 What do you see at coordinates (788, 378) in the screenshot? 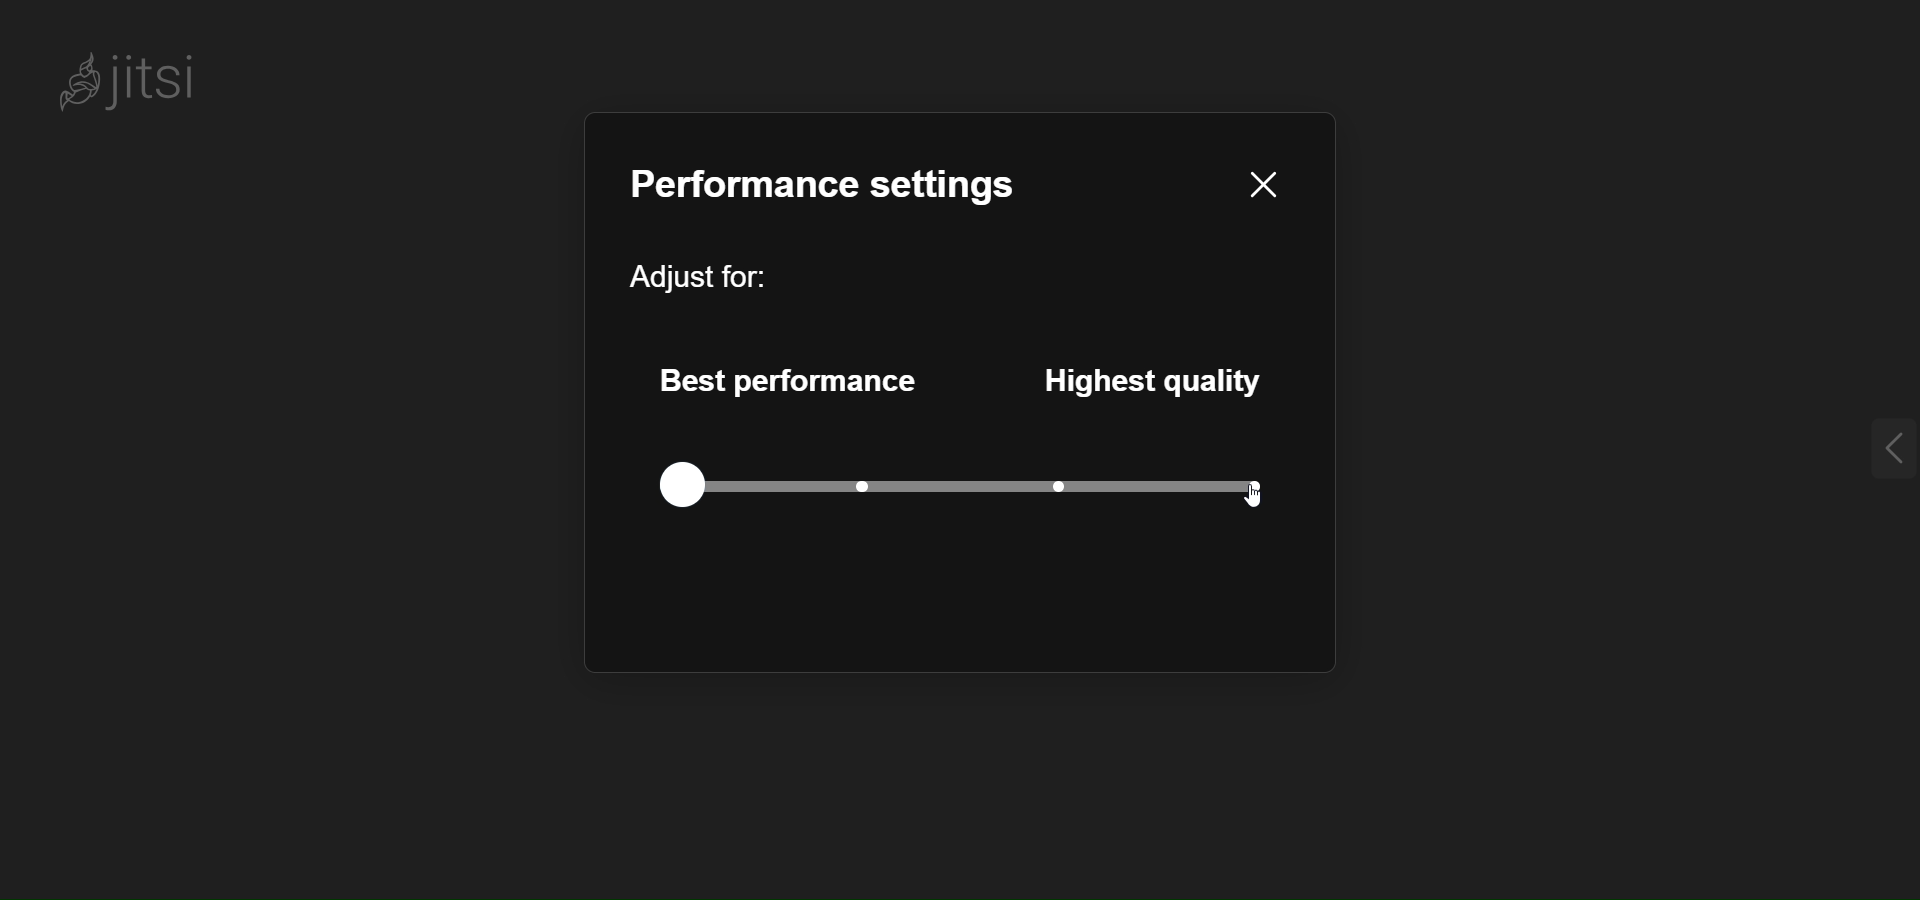
I see `best performance` at bounding box center [788, 378].